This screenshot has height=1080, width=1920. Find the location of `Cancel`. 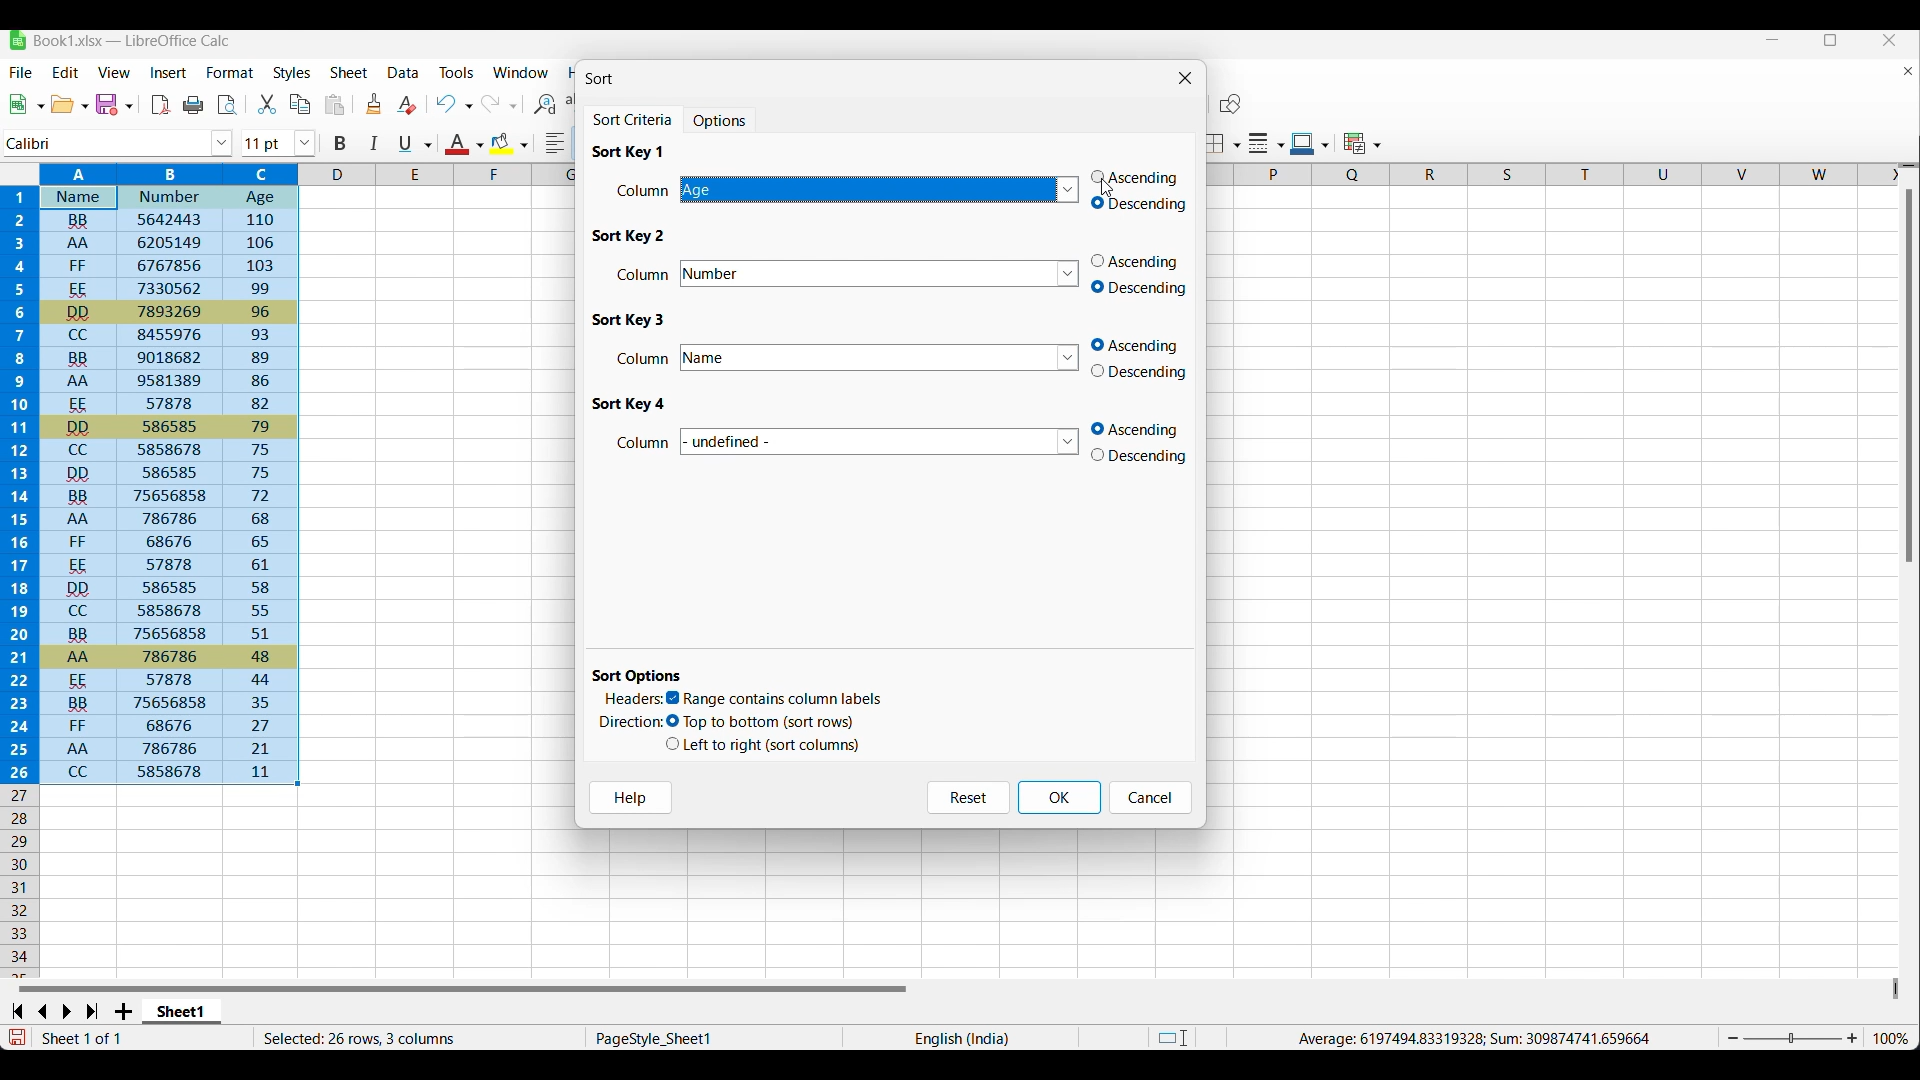

Cancel is located at coordinates (1151, 798).